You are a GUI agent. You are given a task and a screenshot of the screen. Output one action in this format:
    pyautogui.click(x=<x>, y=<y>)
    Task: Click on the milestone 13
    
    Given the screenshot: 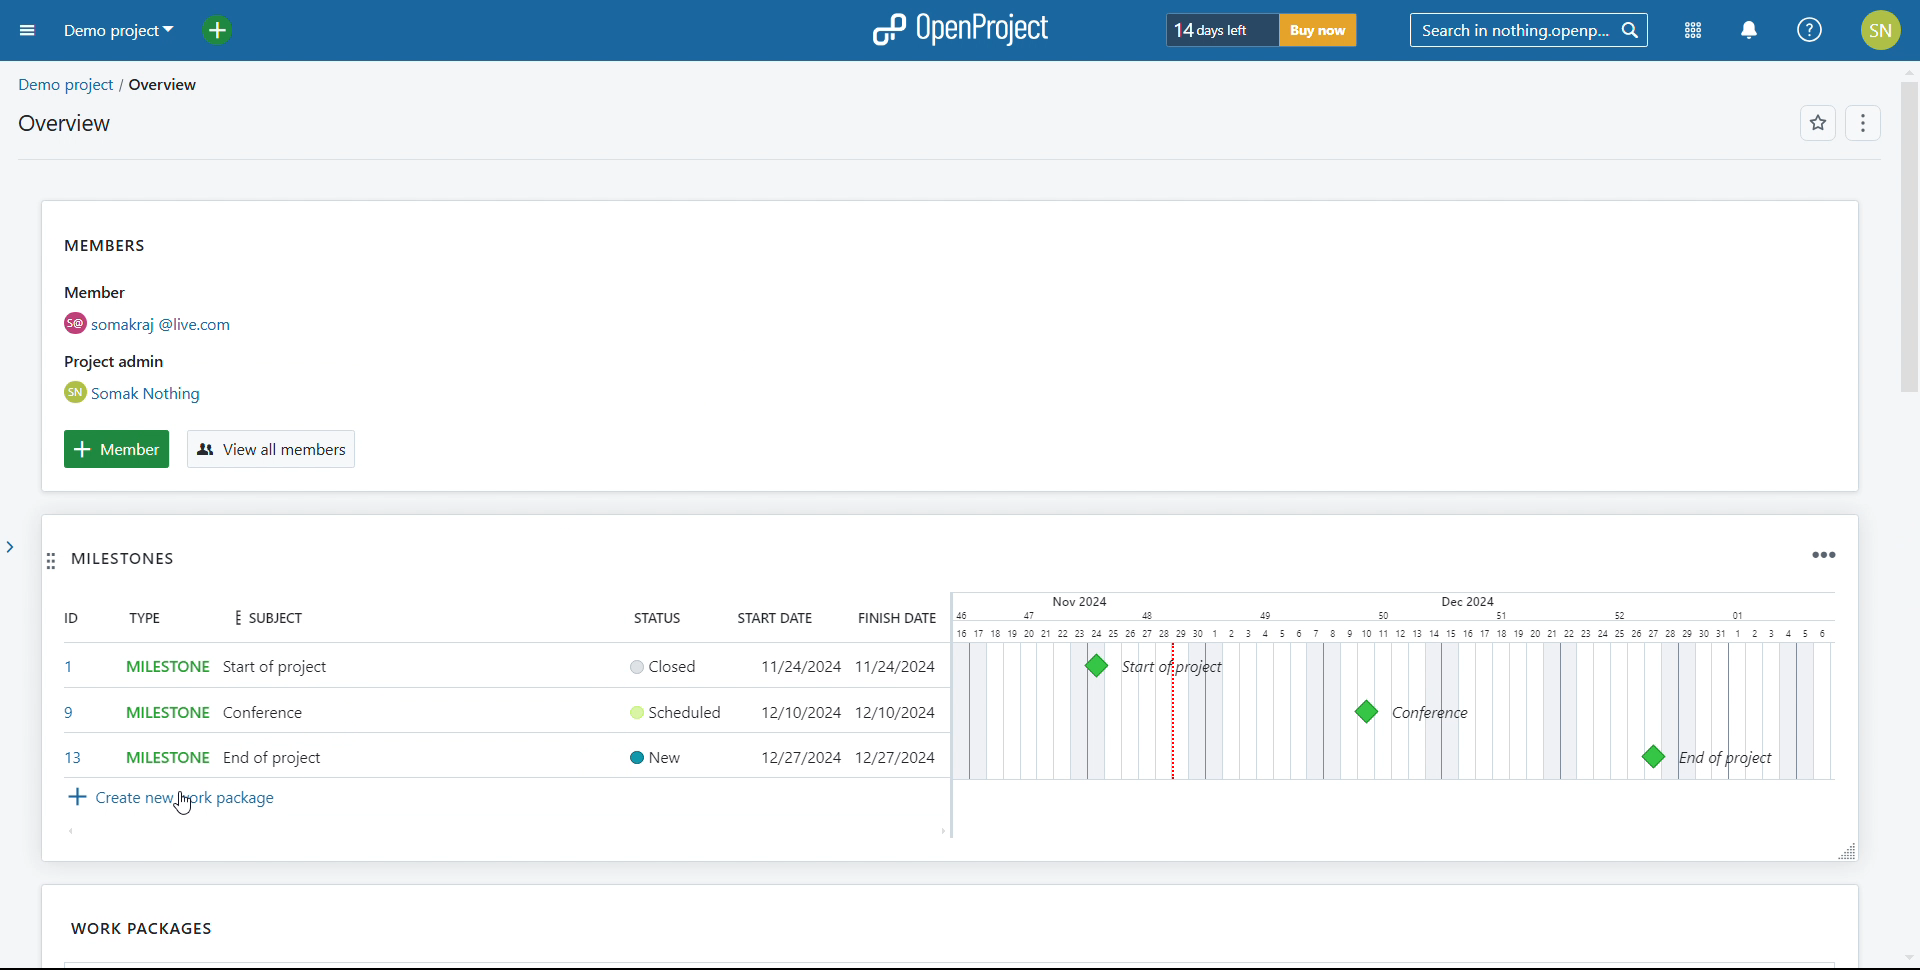 What is the action you would take?
    pyautogui.click(x=1652, y=757)
    